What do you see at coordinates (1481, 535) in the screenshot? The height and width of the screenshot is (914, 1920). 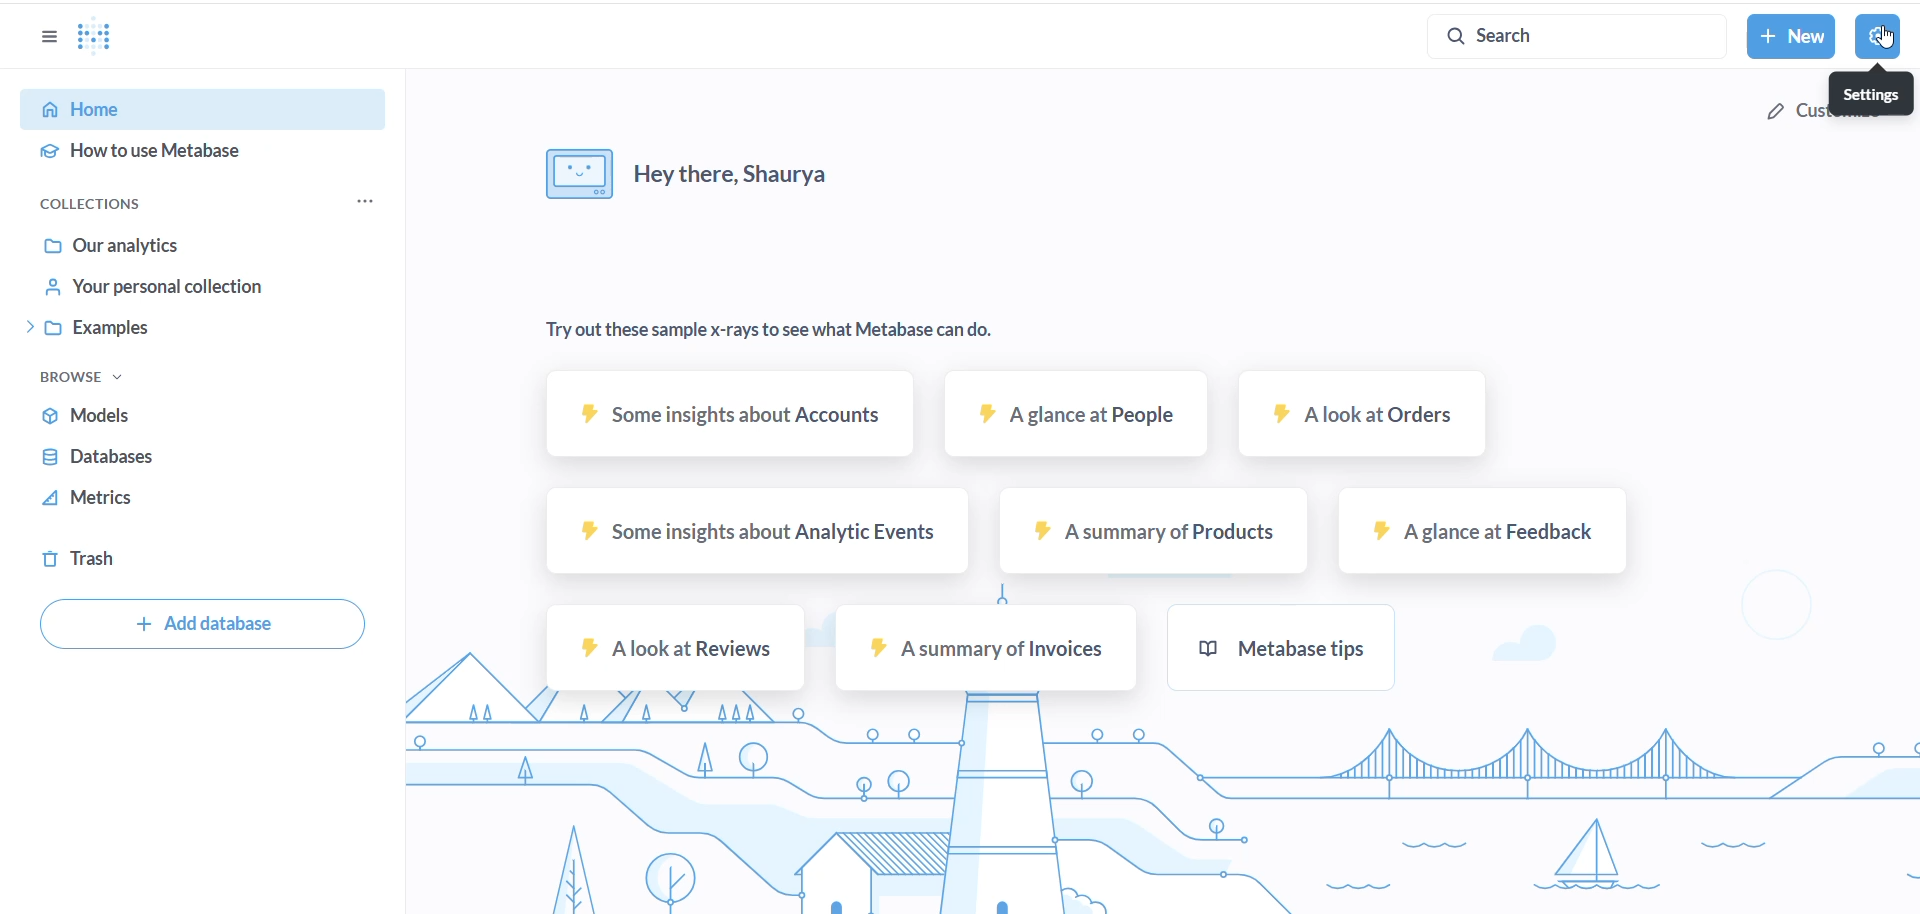 I see `A glance at feedback` at bounding box center [1481, 535].